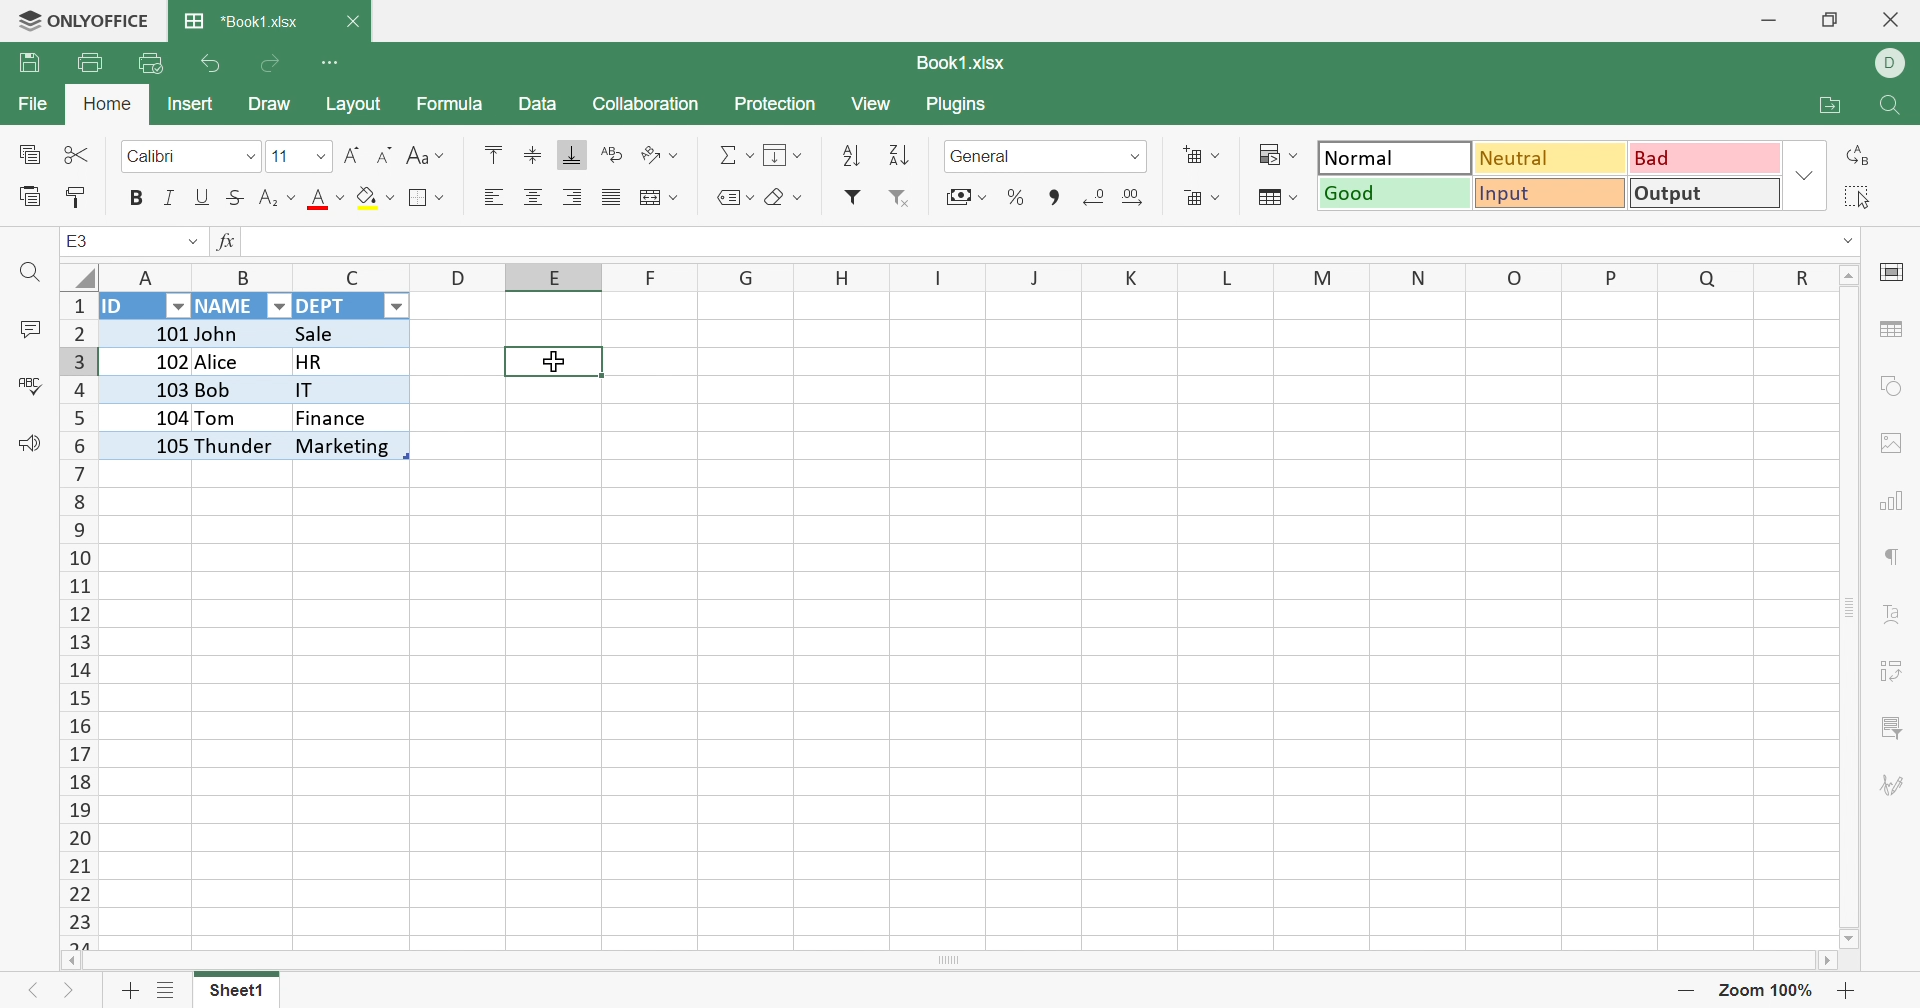 This screenshot has width=1920, height=1008. I want to click on Collaboration, so click(649, 105).